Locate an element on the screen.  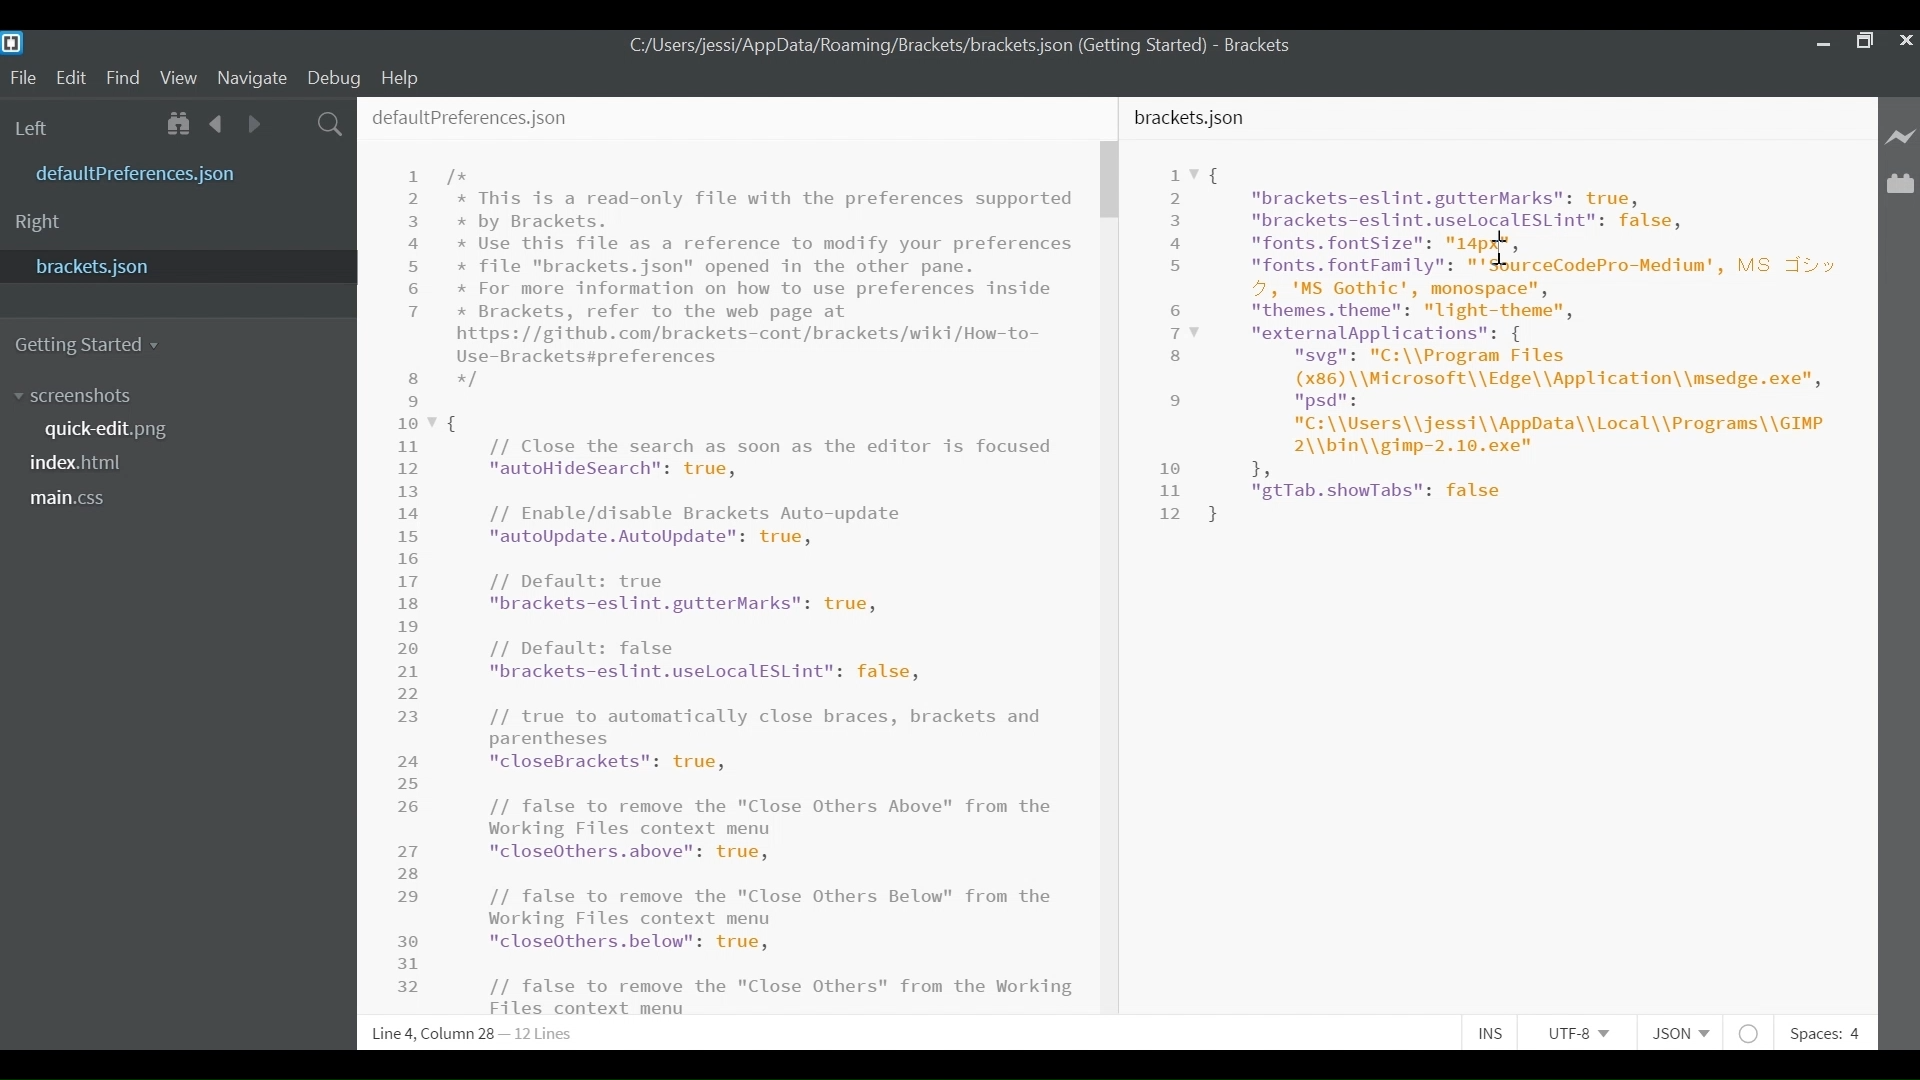
Live Preview is located at coordinates (1902, 136).